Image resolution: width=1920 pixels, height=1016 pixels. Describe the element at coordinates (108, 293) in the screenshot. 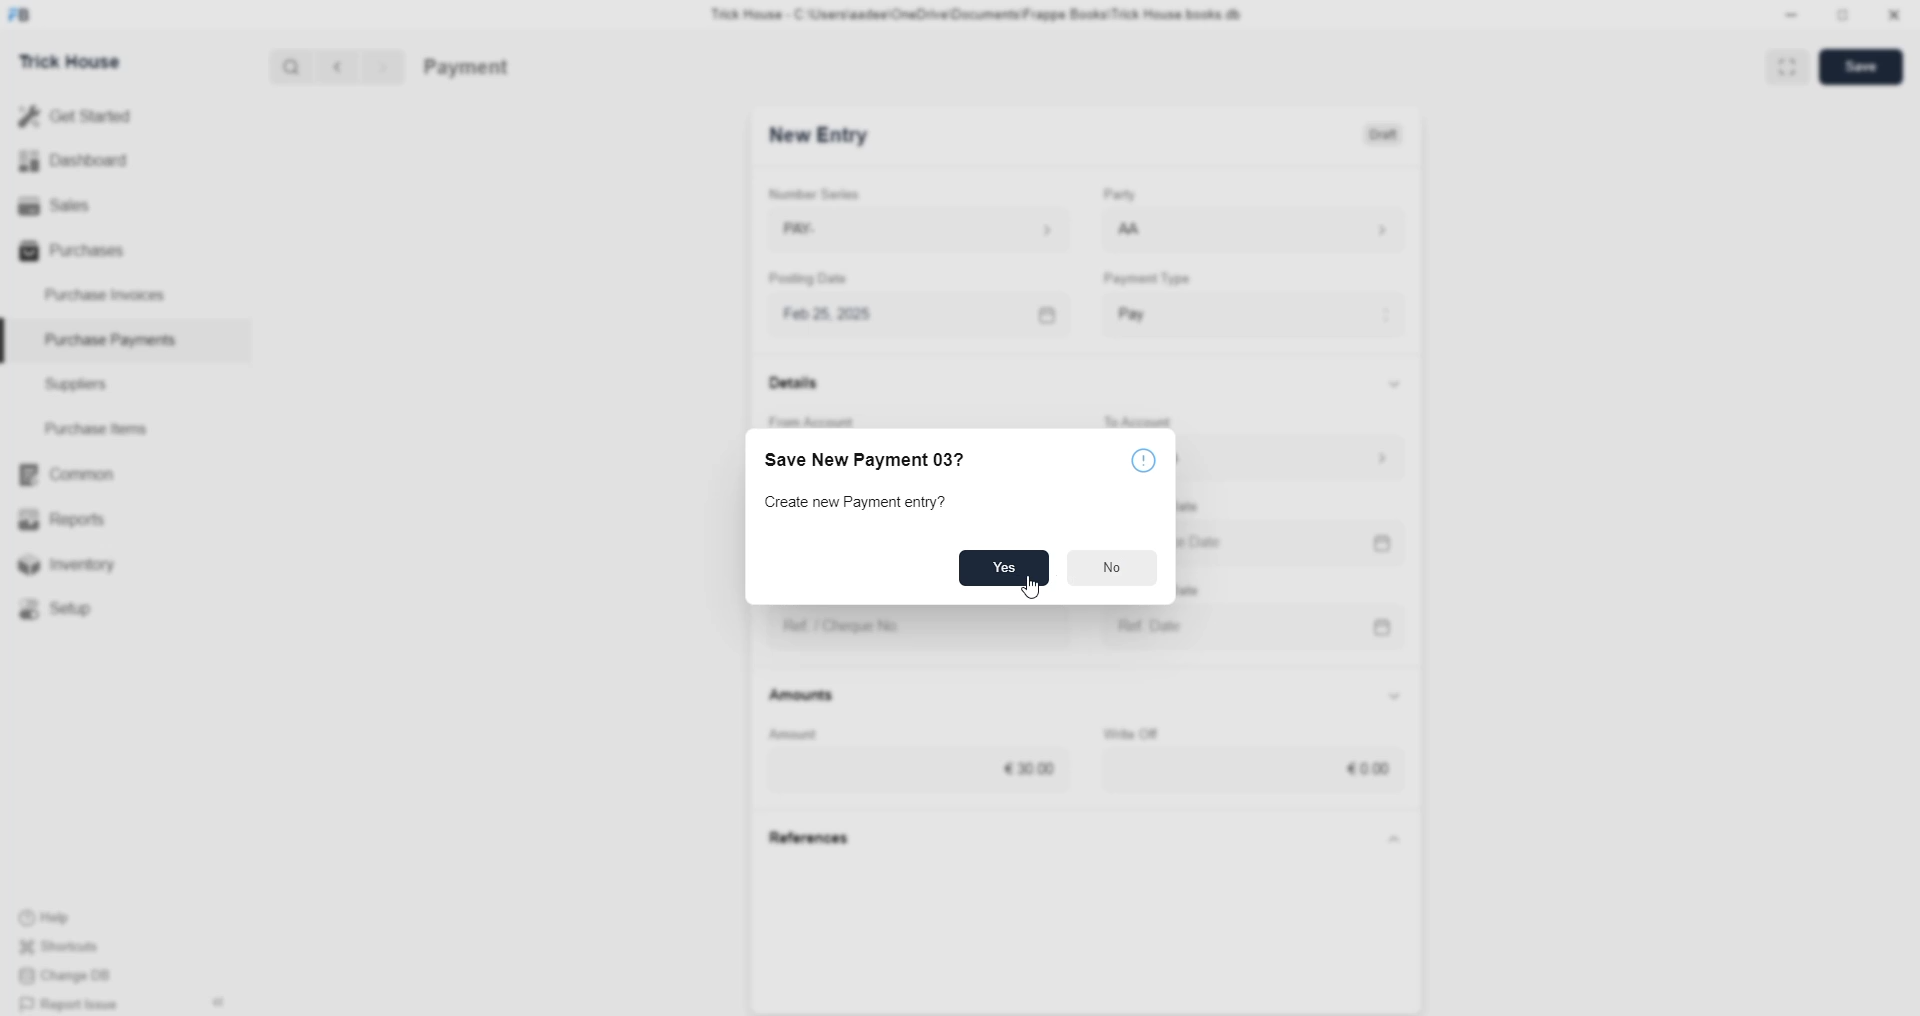

I see `Purchase Invoices` at that location.